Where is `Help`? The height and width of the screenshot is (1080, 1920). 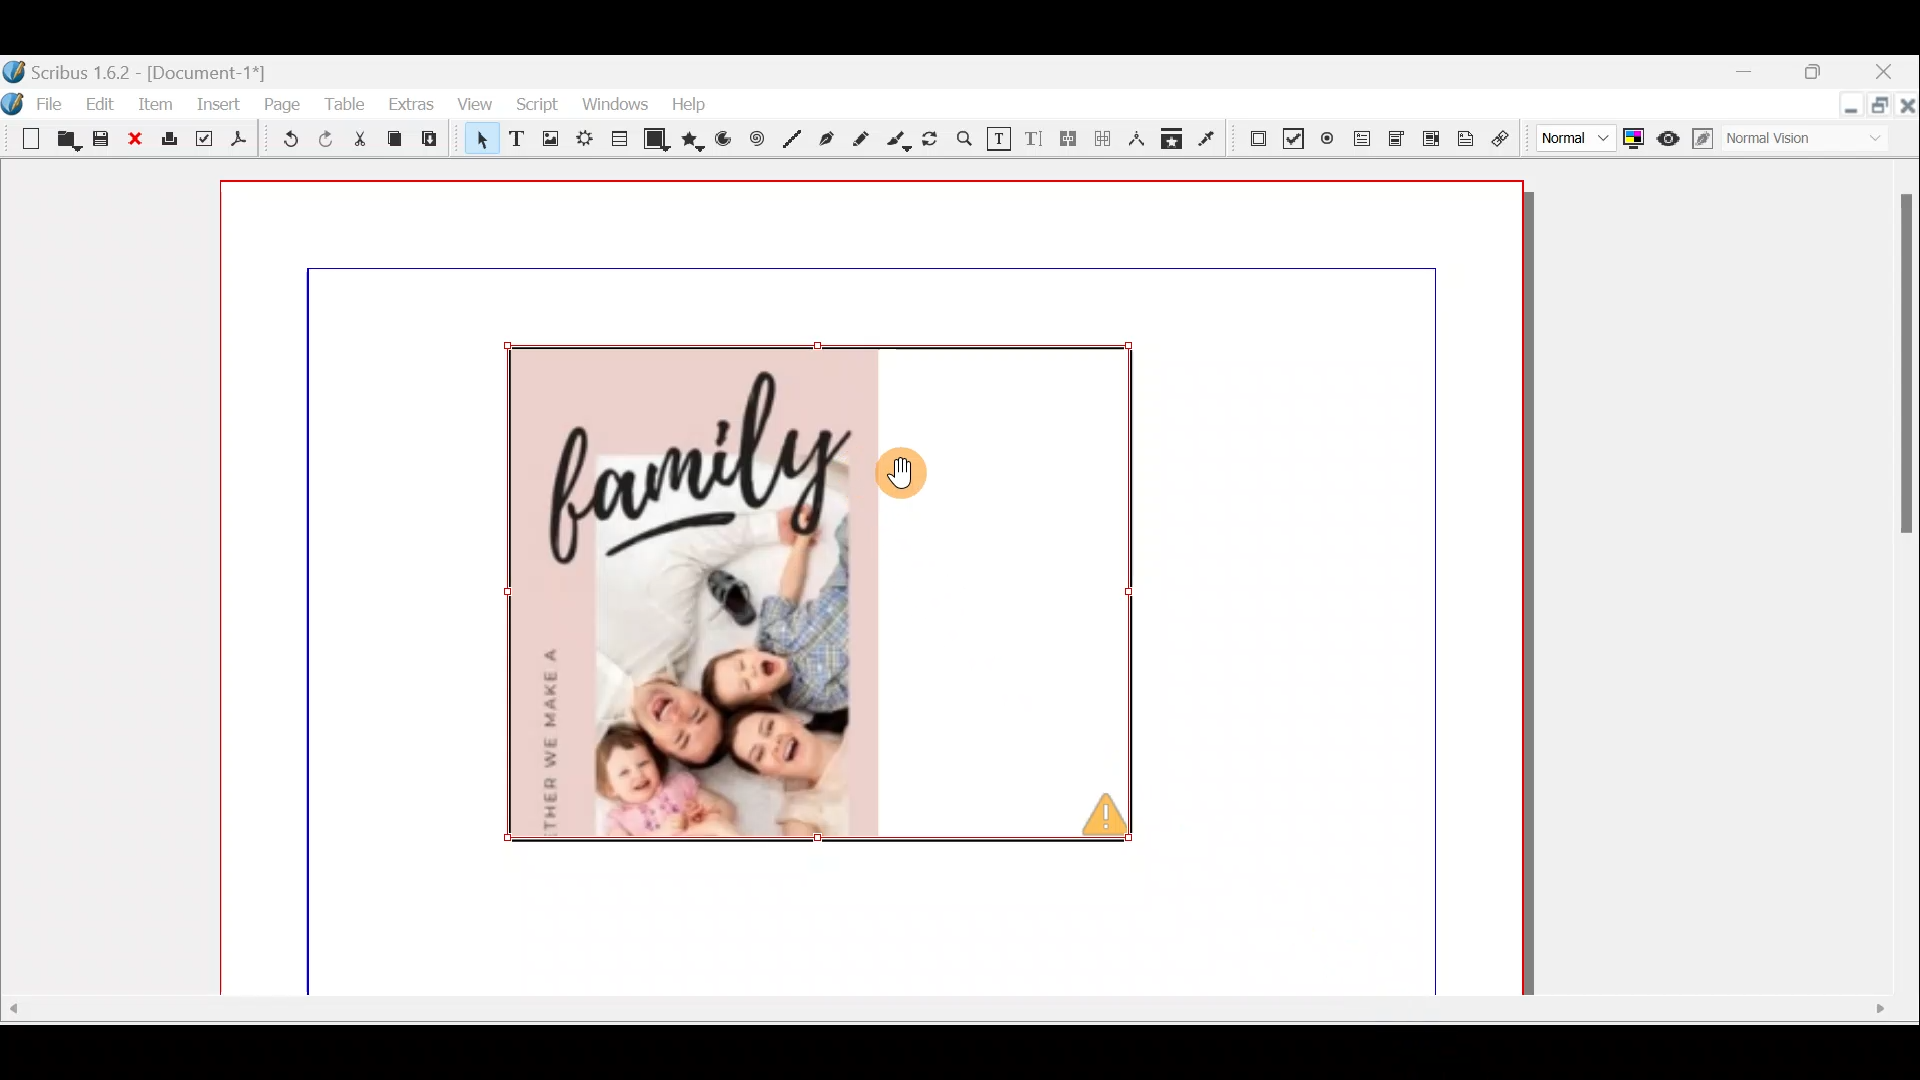
Help is located at coordinates (689, 102).